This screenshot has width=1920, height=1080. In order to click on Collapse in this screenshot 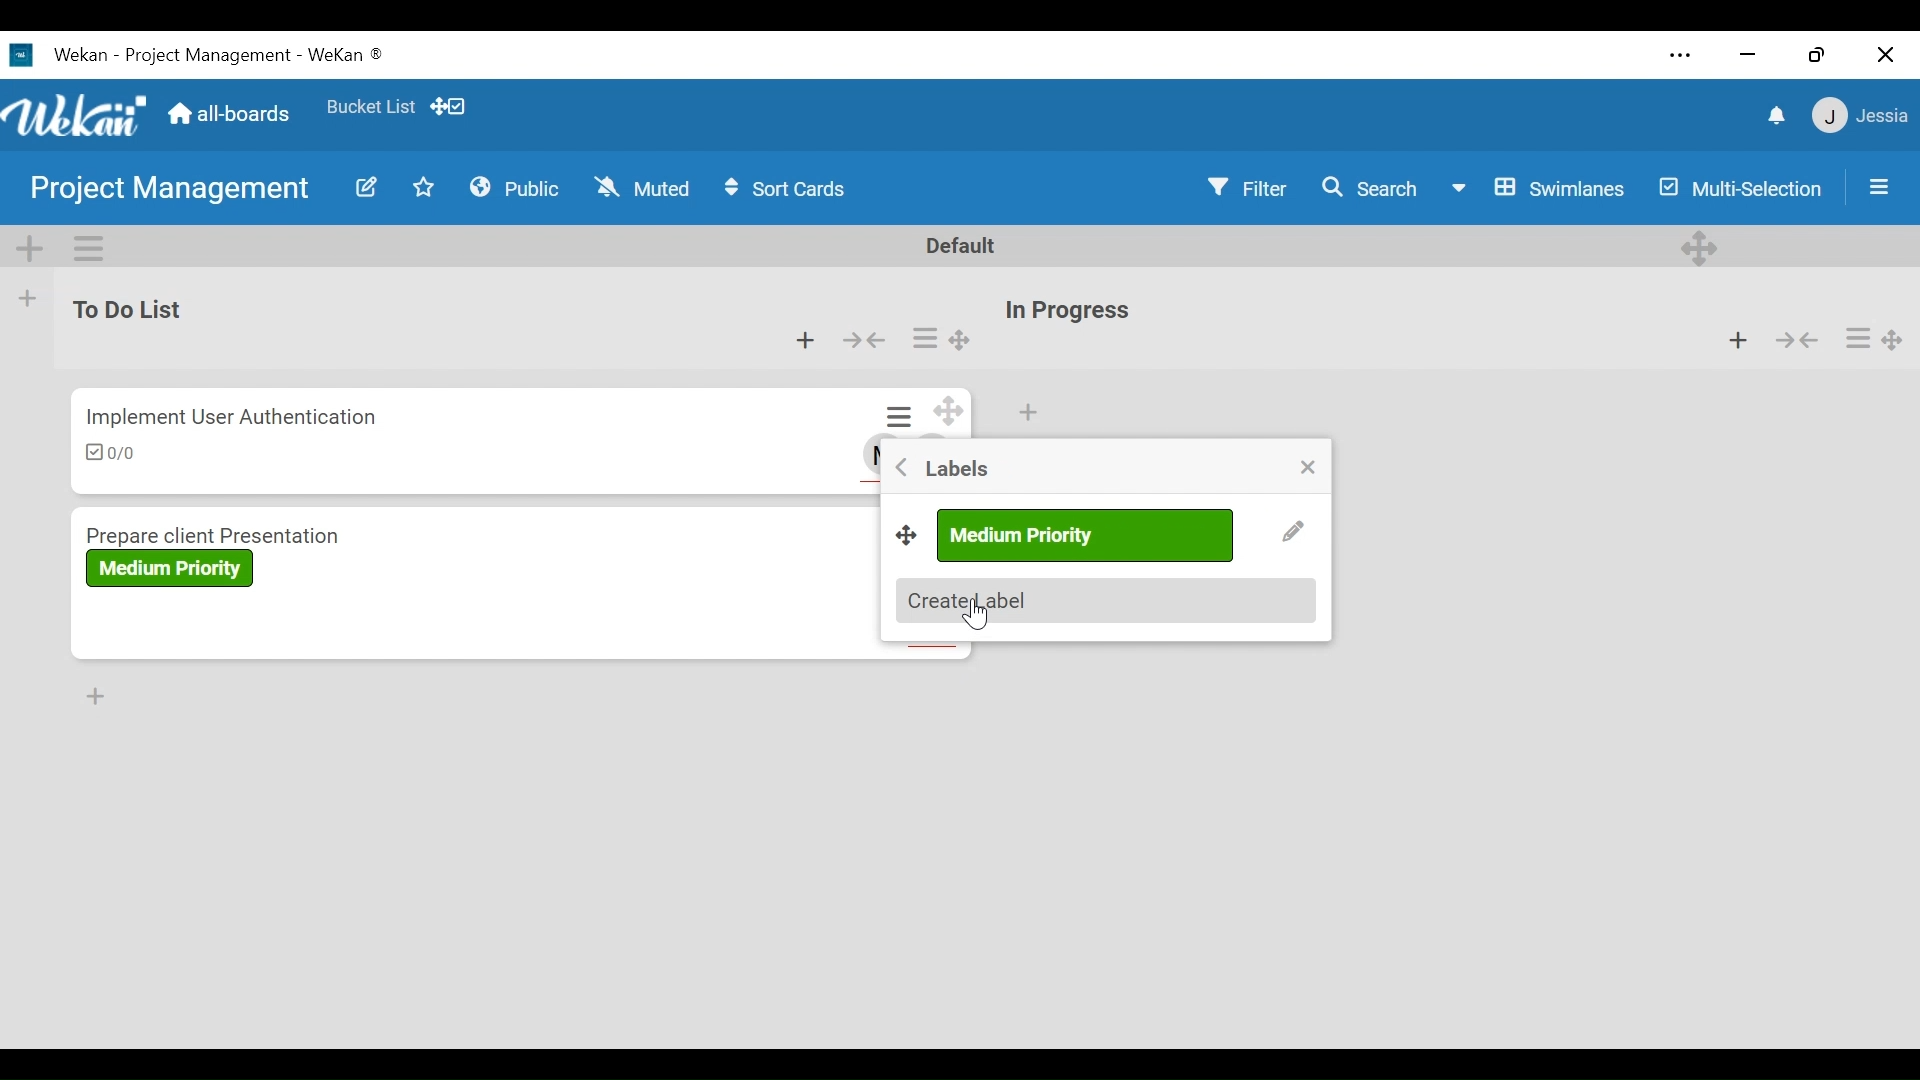, I will do `click(1795, 339)`.